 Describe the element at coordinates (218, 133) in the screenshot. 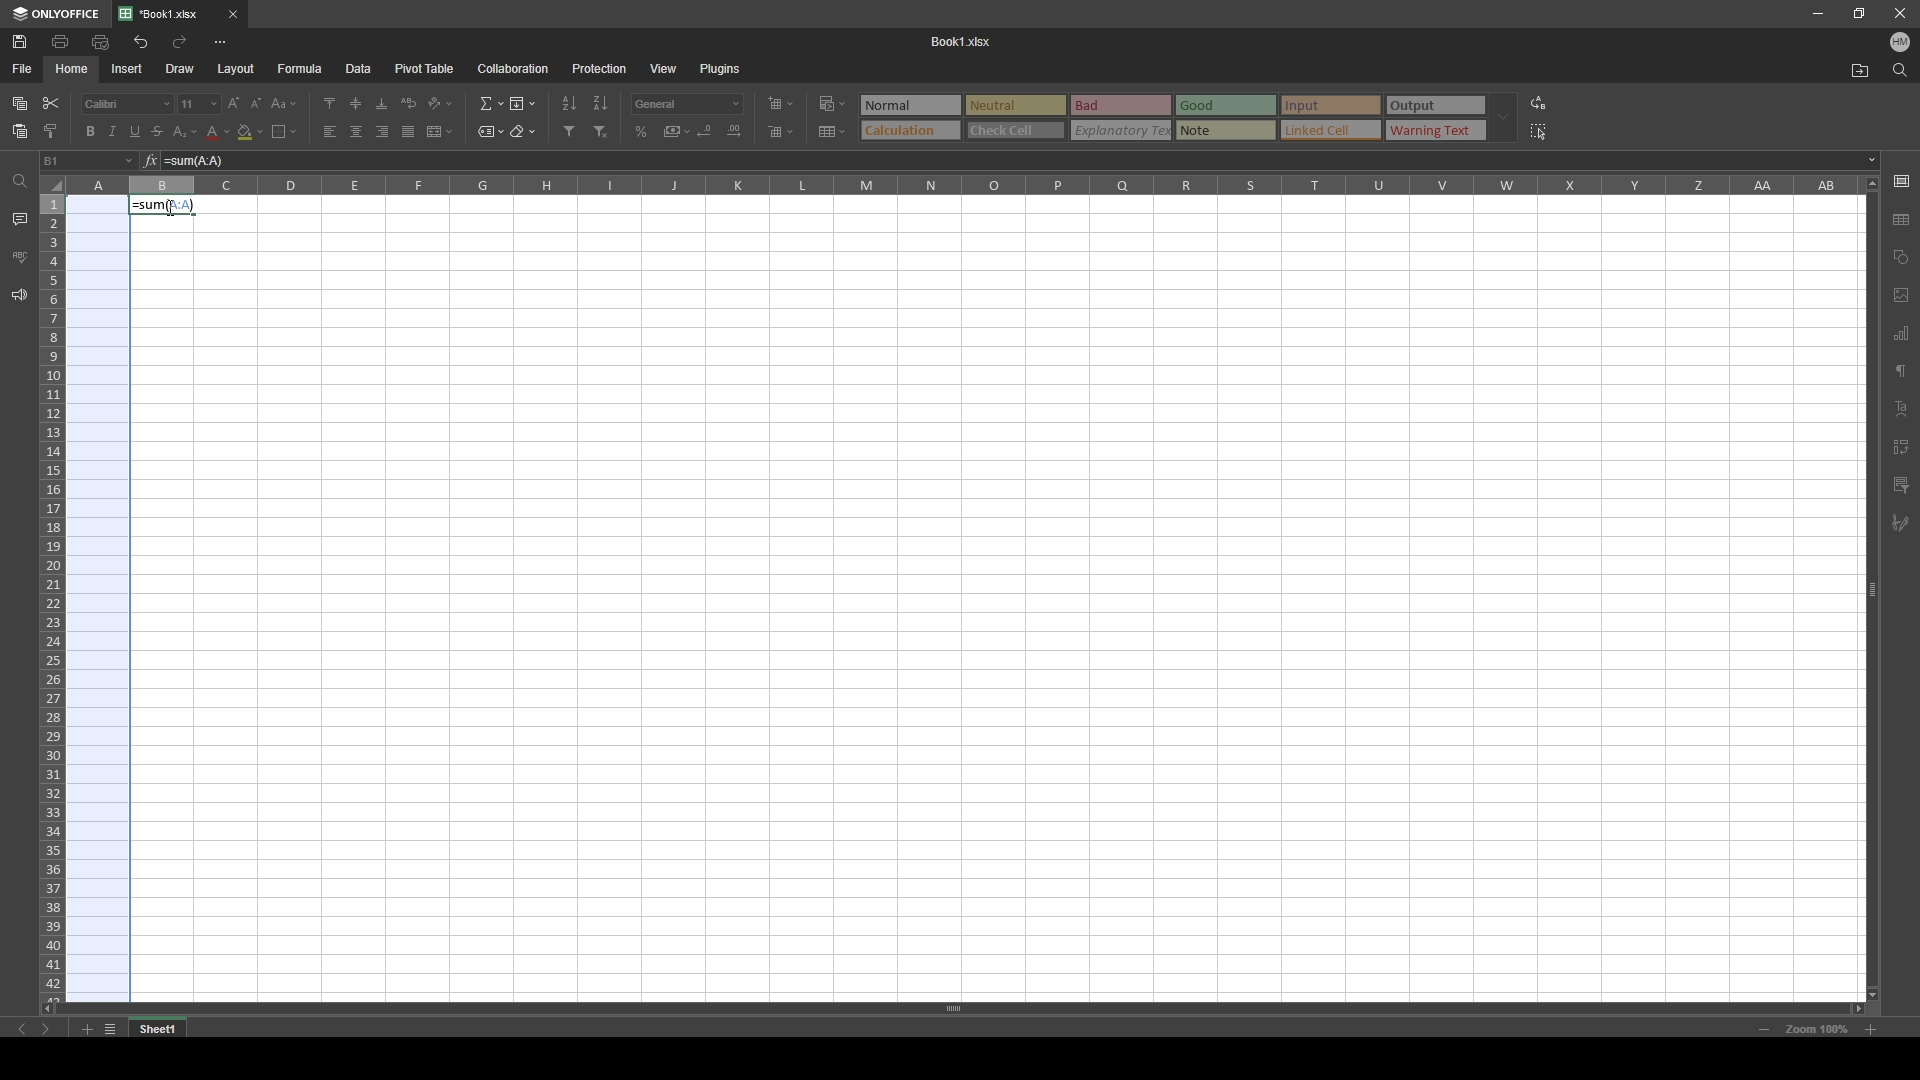

I see `font color` at that location.